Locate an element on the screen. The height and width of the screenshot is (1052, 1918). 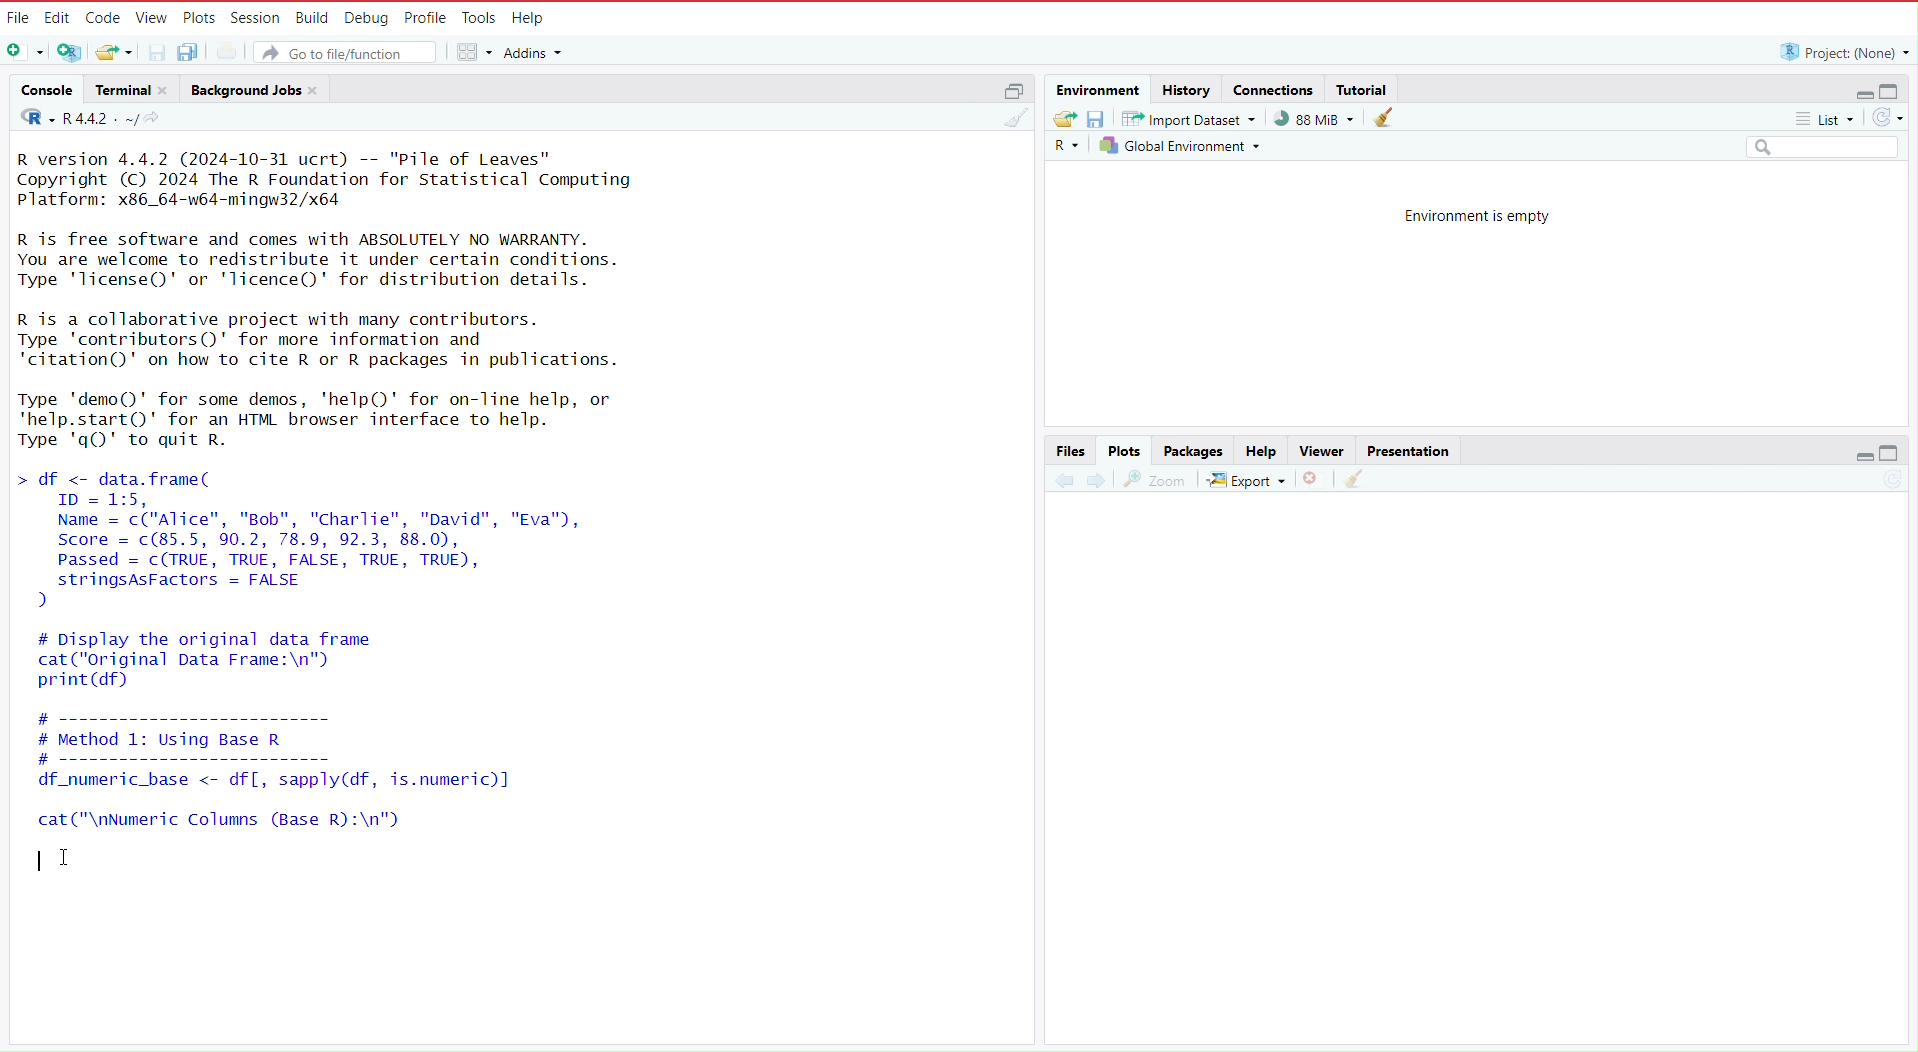
maximize is located at coordinates (1898, 88).